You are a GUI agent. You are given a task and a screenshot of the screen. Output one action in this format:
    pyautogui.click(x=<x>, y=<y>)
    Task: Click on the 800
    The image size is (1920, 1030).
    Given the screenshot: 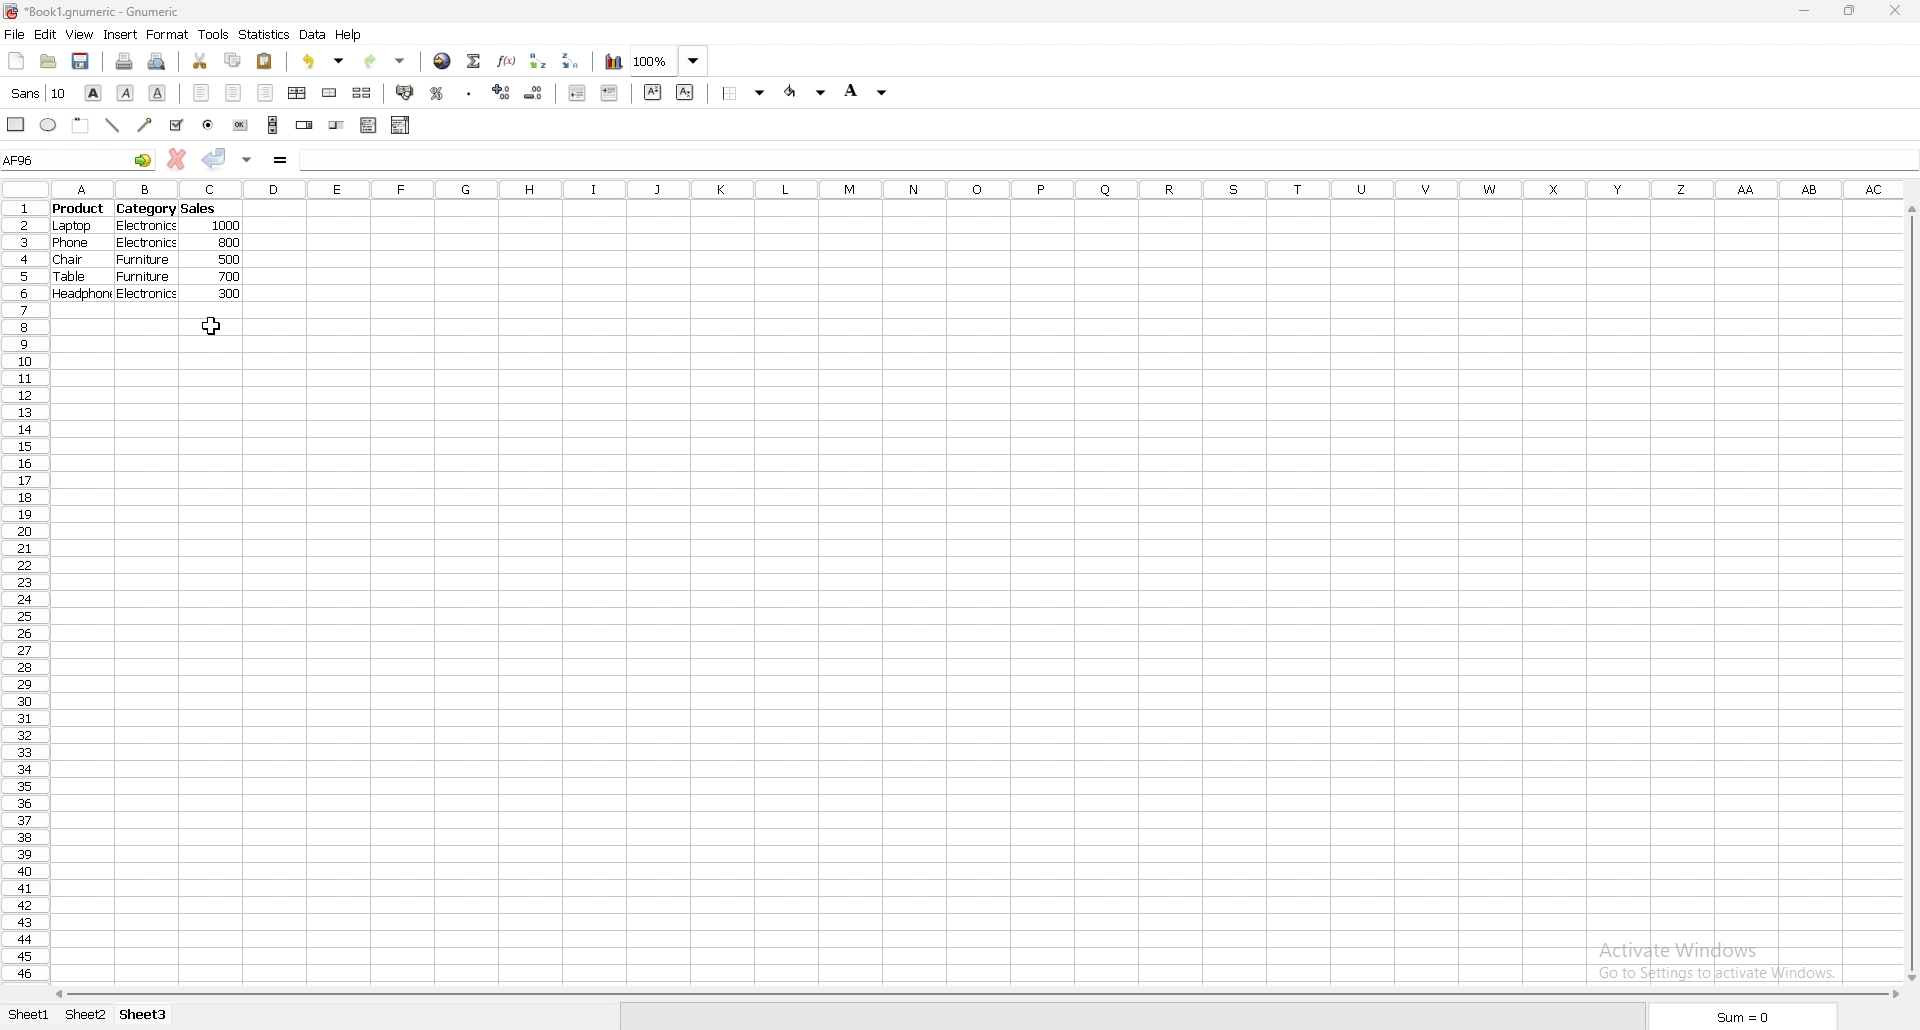 What is the action you would take?
    pyautogui.click(x=231, y=244)
    